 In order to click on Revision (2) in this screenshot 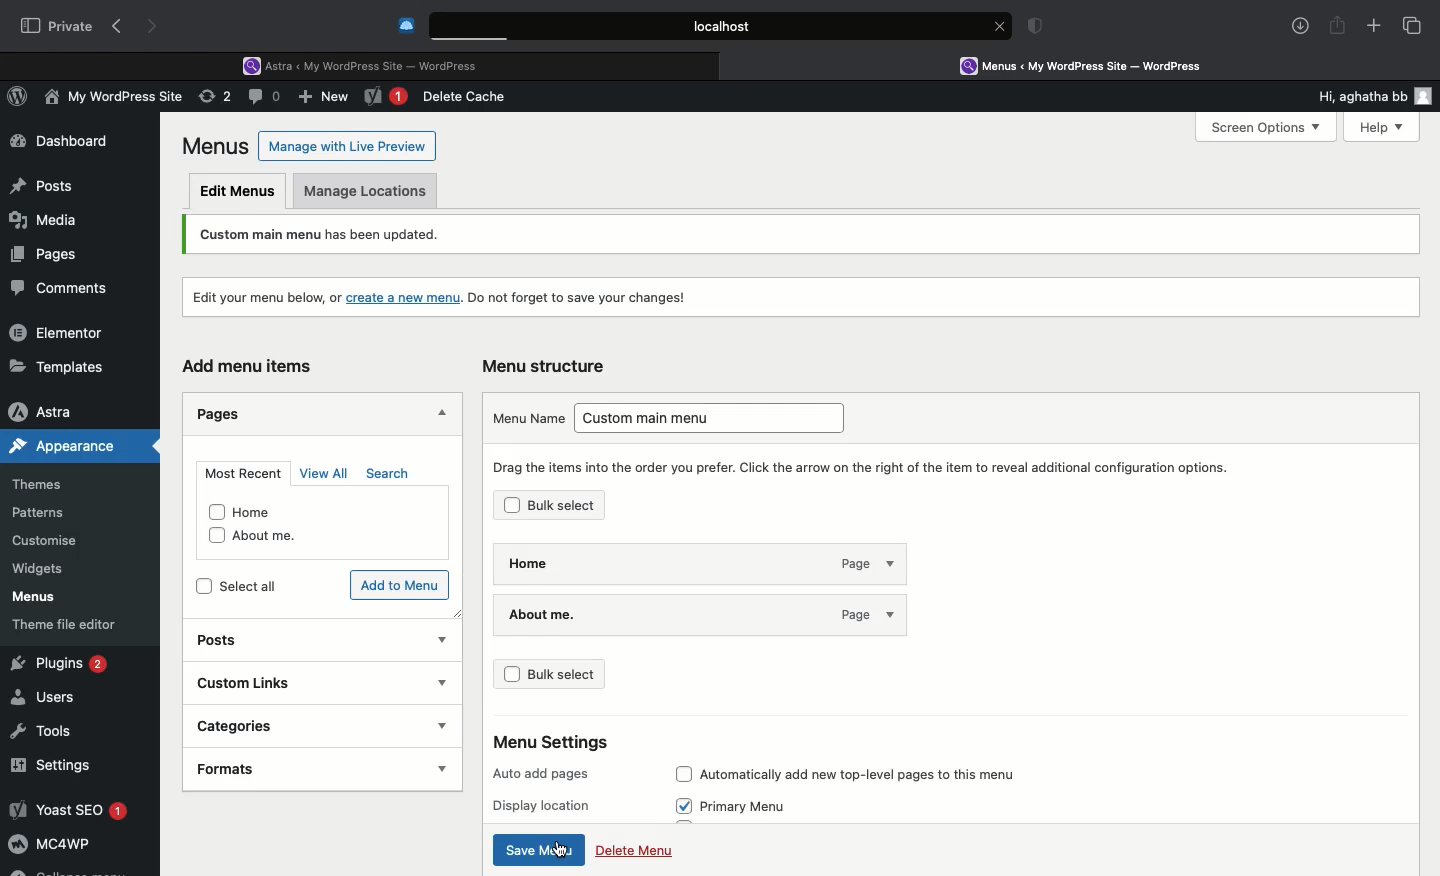, I will do `click(212, 99)`.